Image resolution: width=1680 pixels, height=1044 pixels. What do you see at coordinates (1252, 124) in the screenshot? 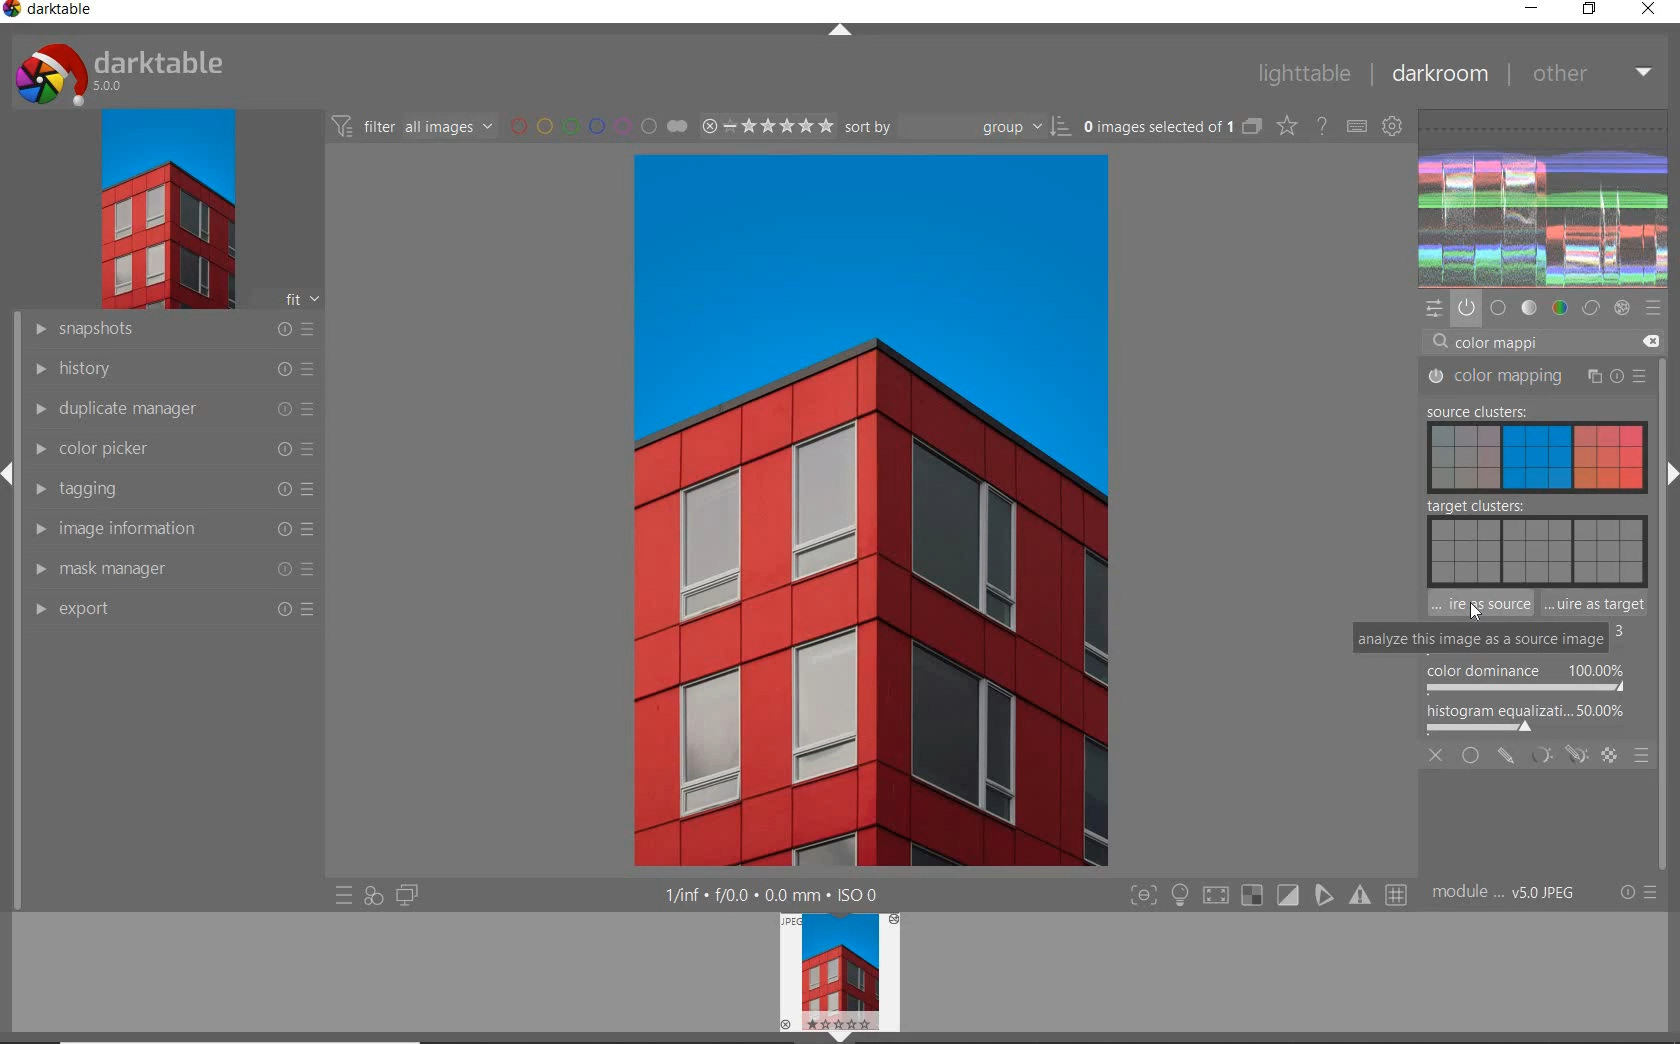
I see `collapsed grouped images` at bounding box center [1252, 124].